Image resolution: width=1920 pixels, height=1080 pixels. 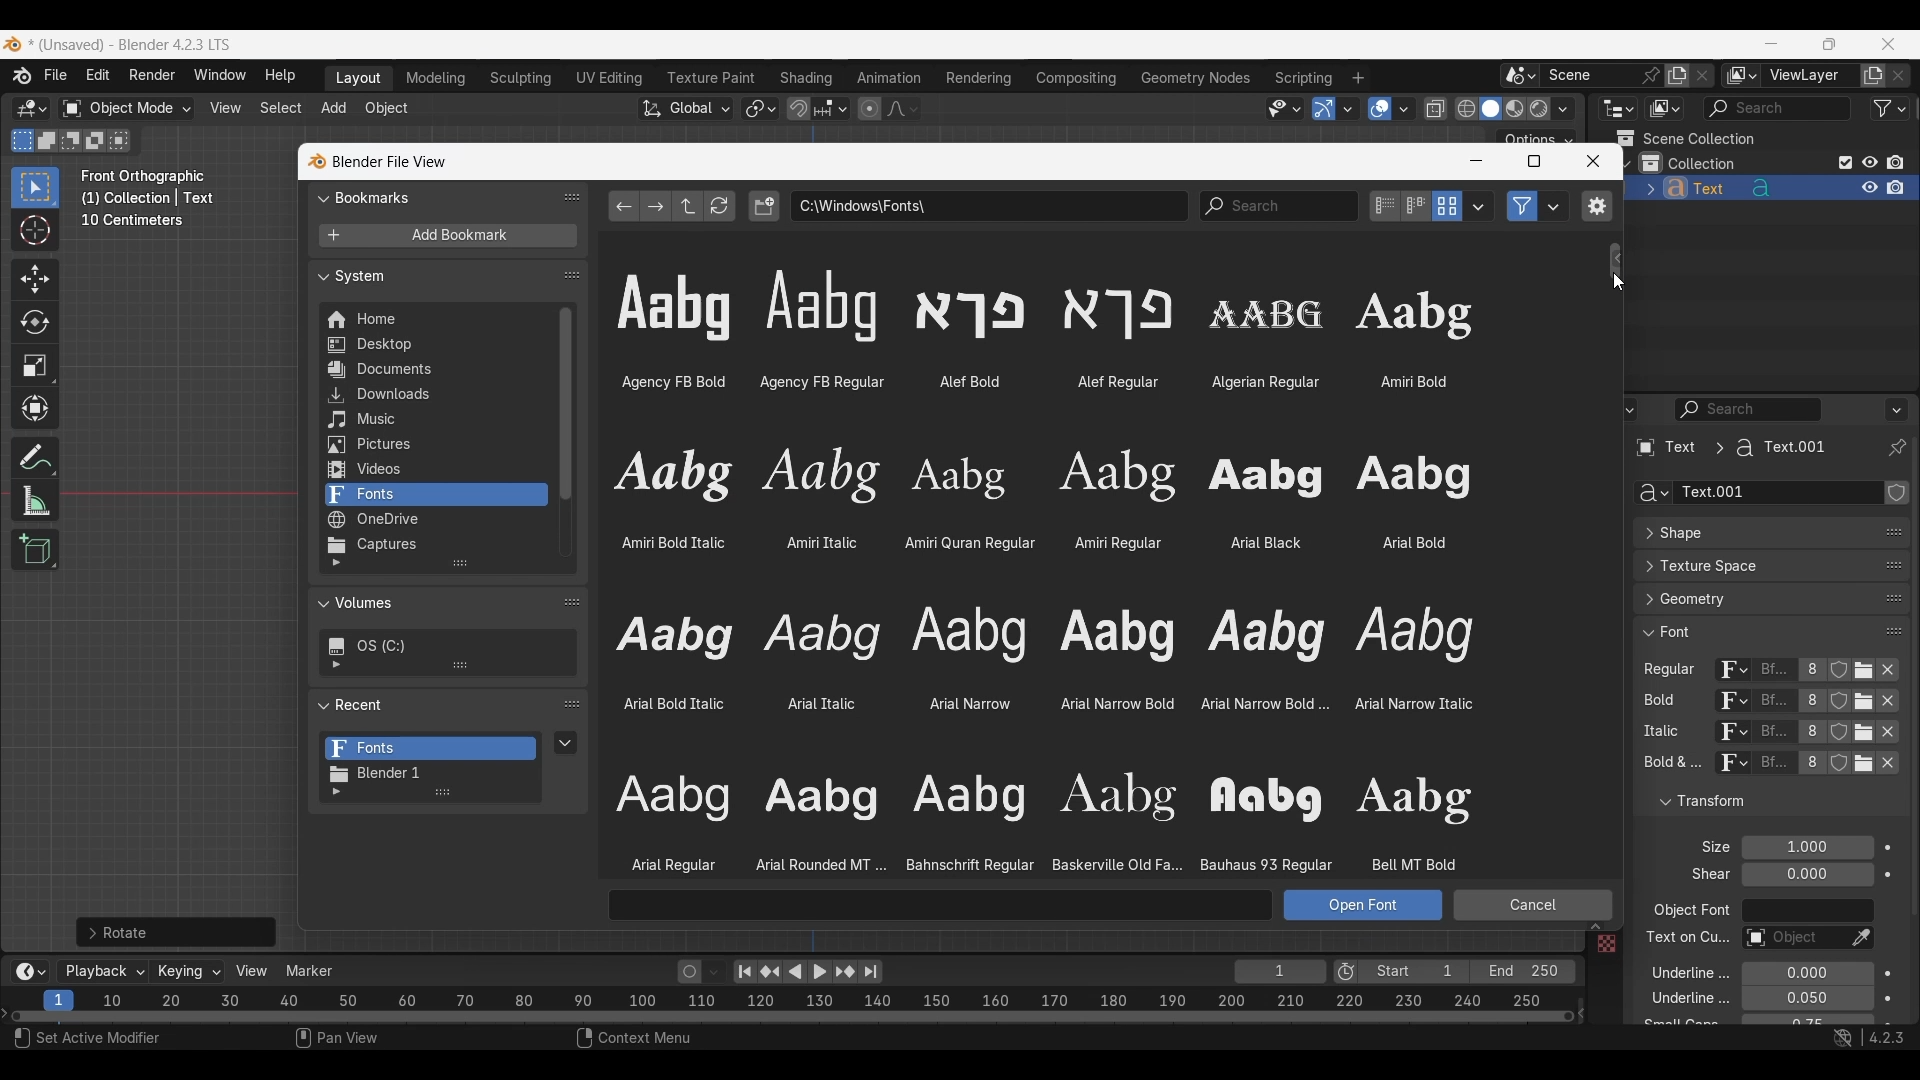 What do you see at coordinates (281, 109) in the screenshot?
I see `Select menu` at bounding box center [281, 109].